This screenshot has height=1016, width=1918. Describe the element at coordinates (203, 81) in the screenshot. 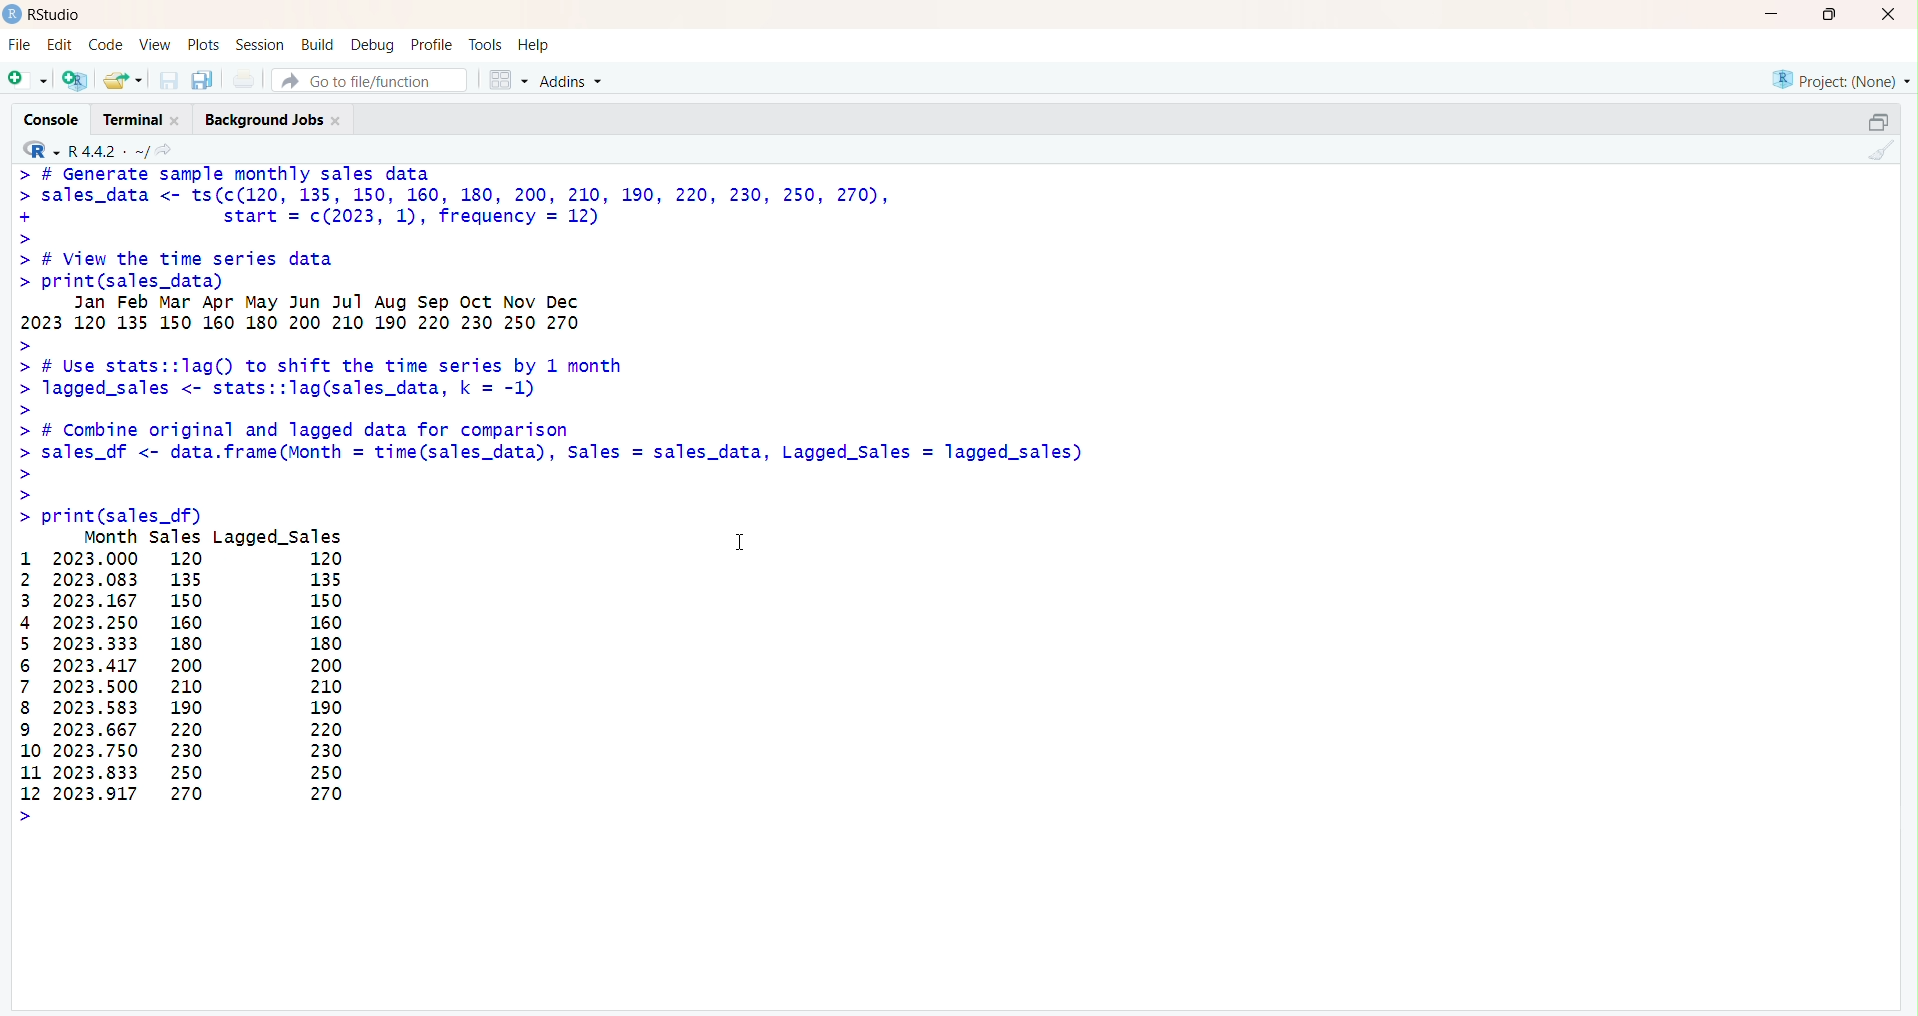

I see `save all open document` at that location.